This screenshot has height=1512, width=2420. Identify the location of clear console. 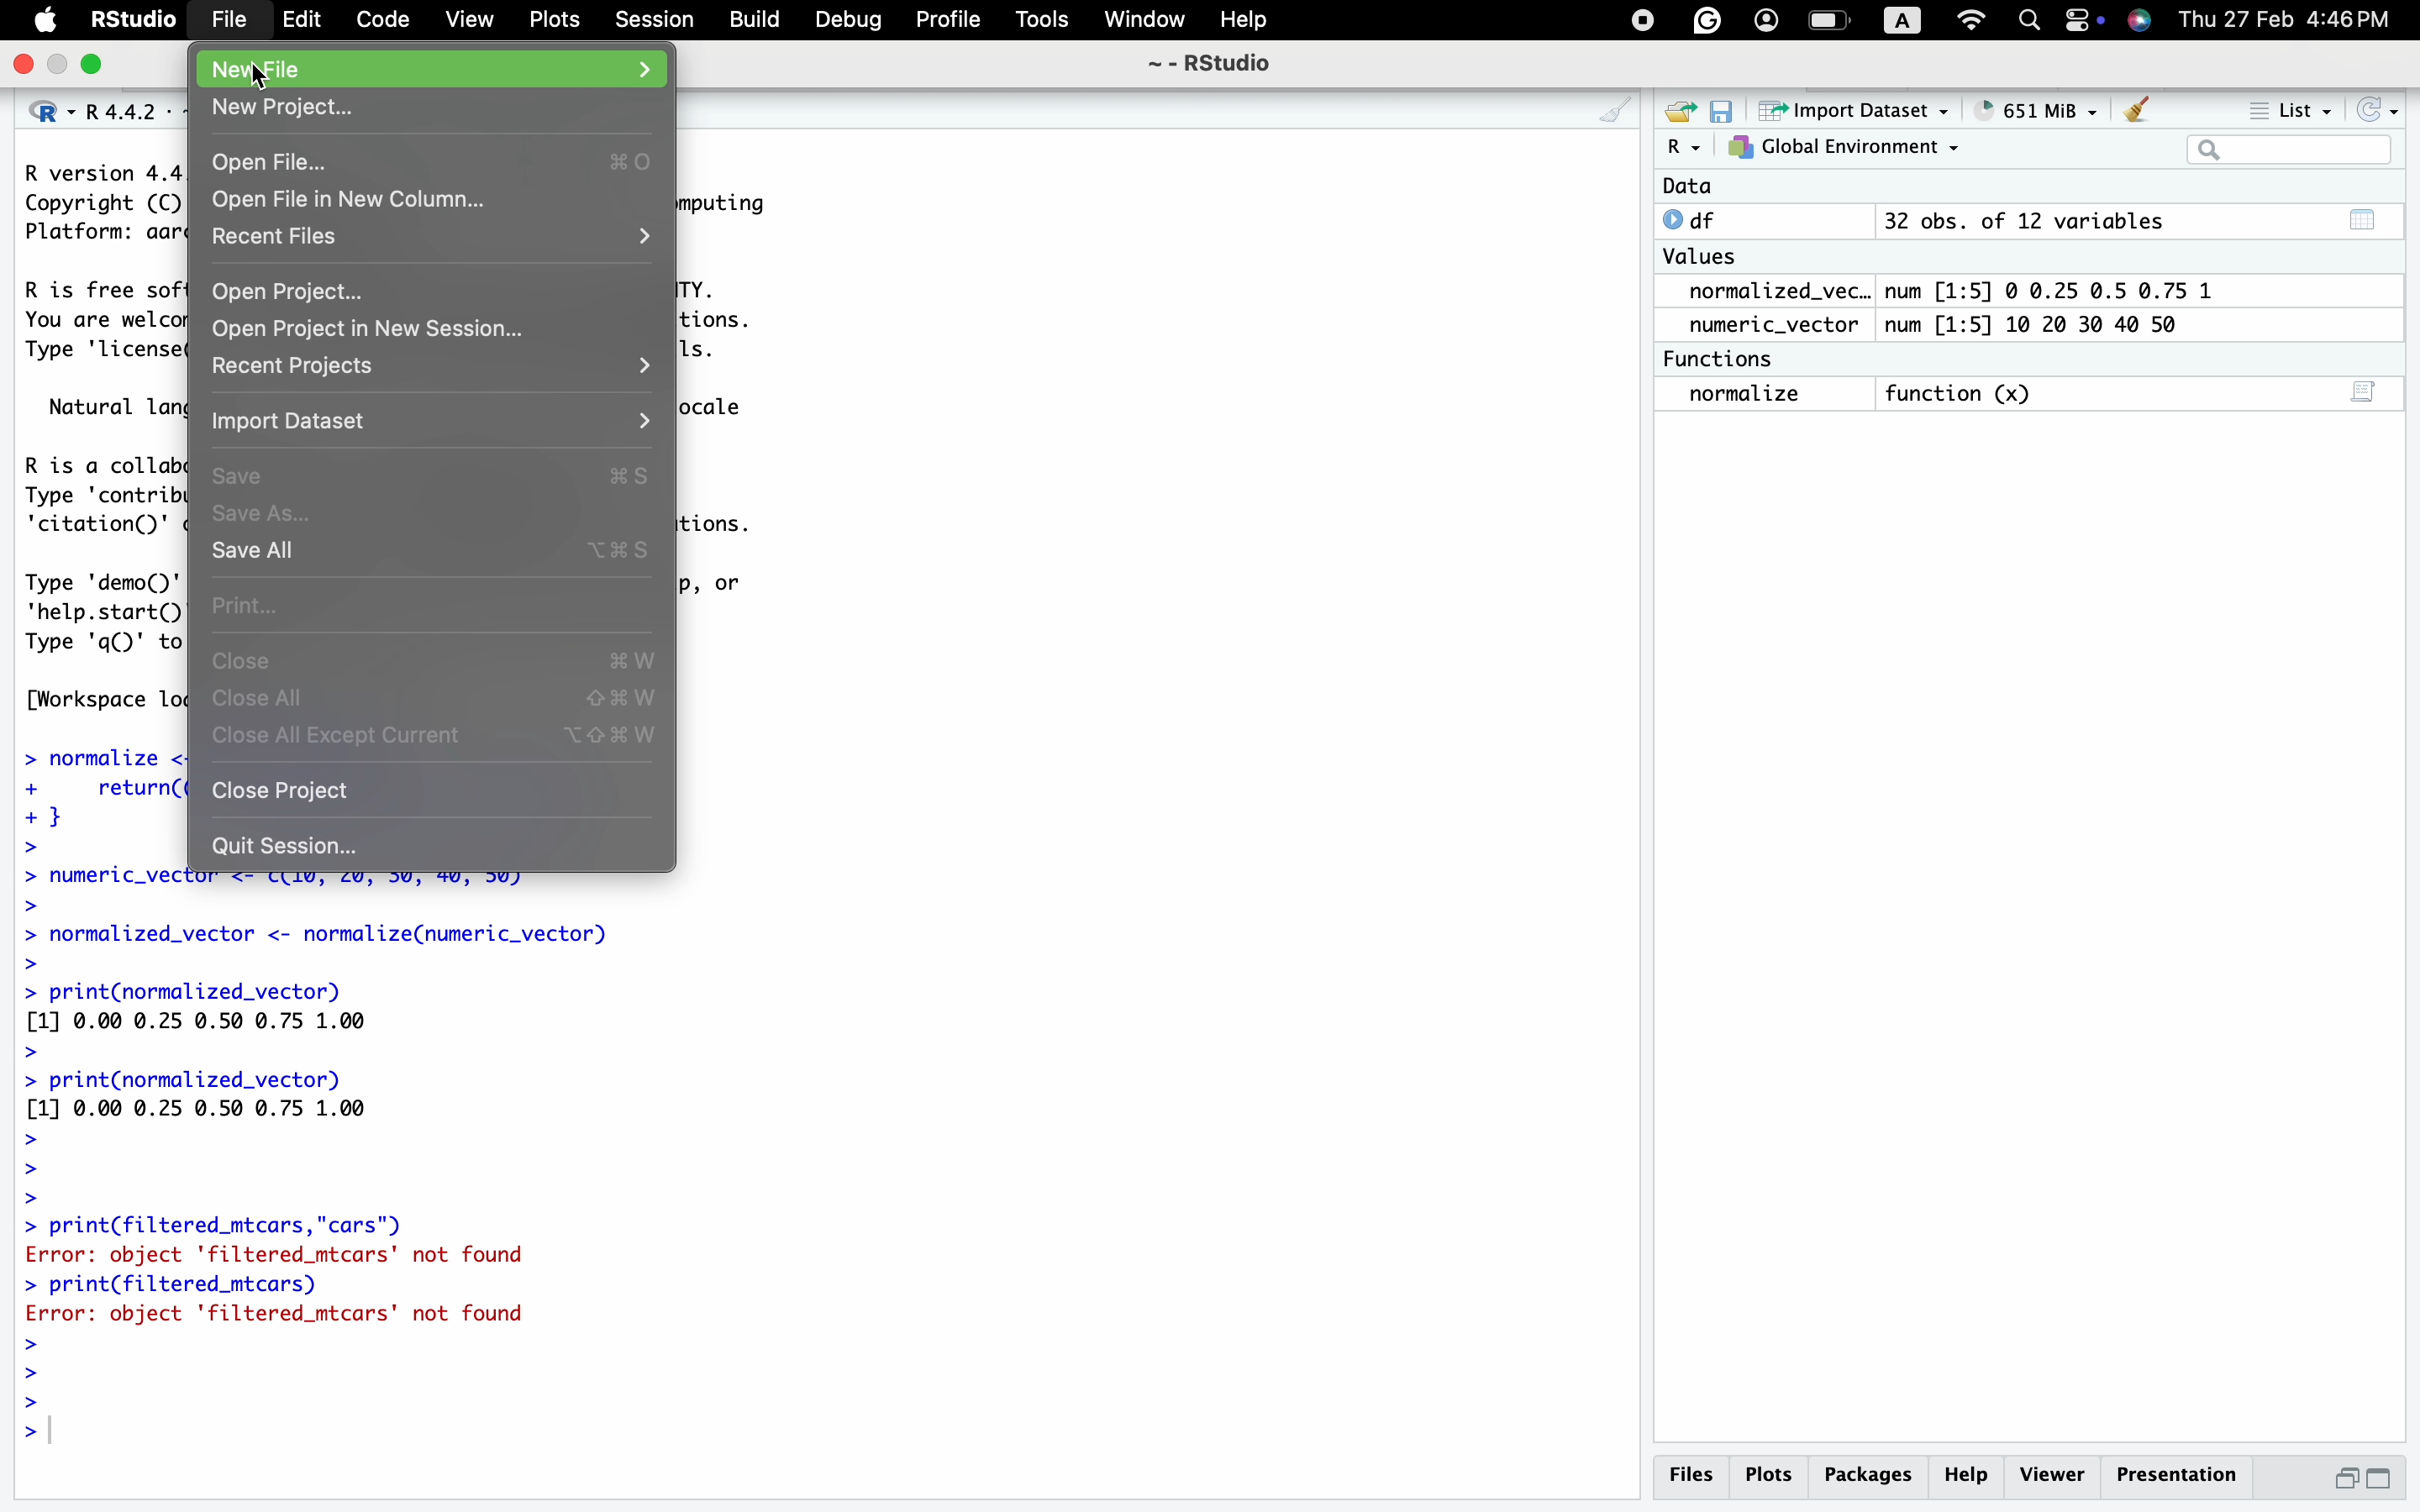
(1606, 104).